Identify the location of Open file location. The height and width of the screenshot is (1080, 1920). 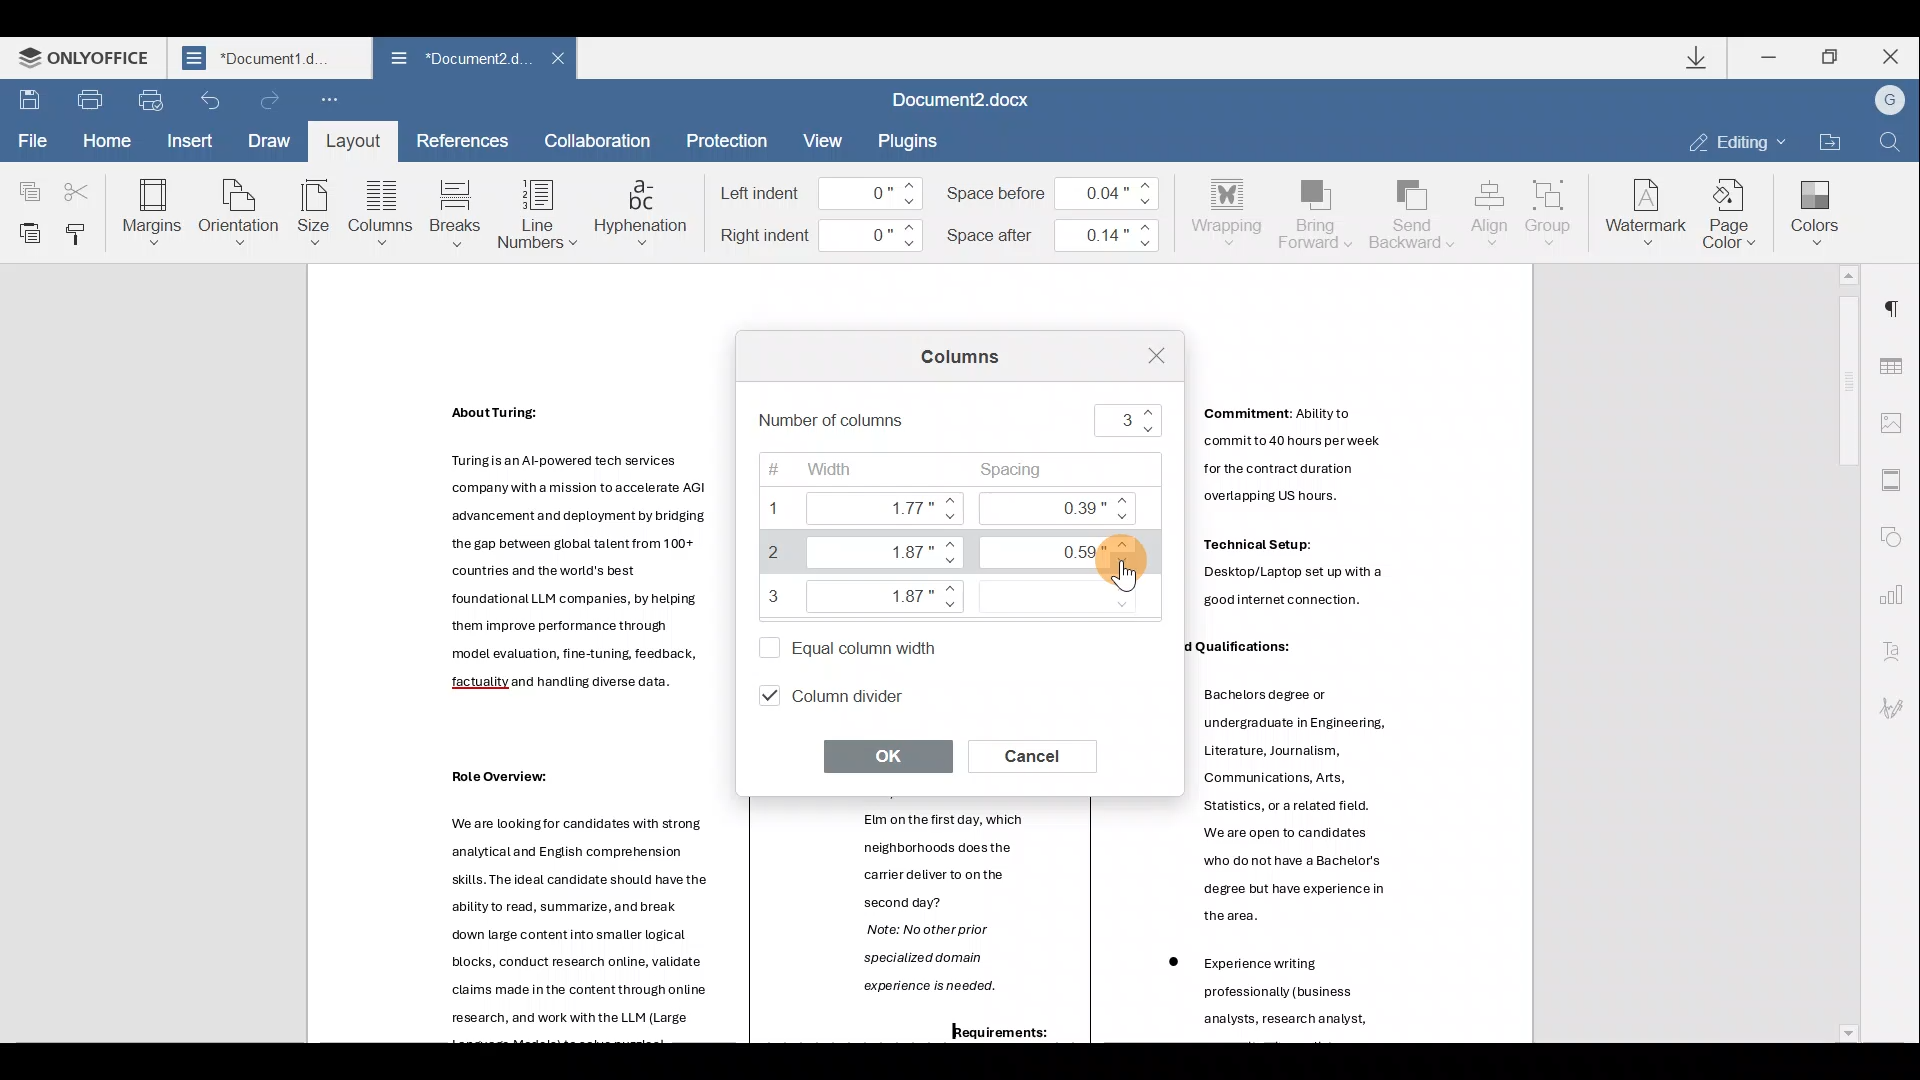
(1829, 140).